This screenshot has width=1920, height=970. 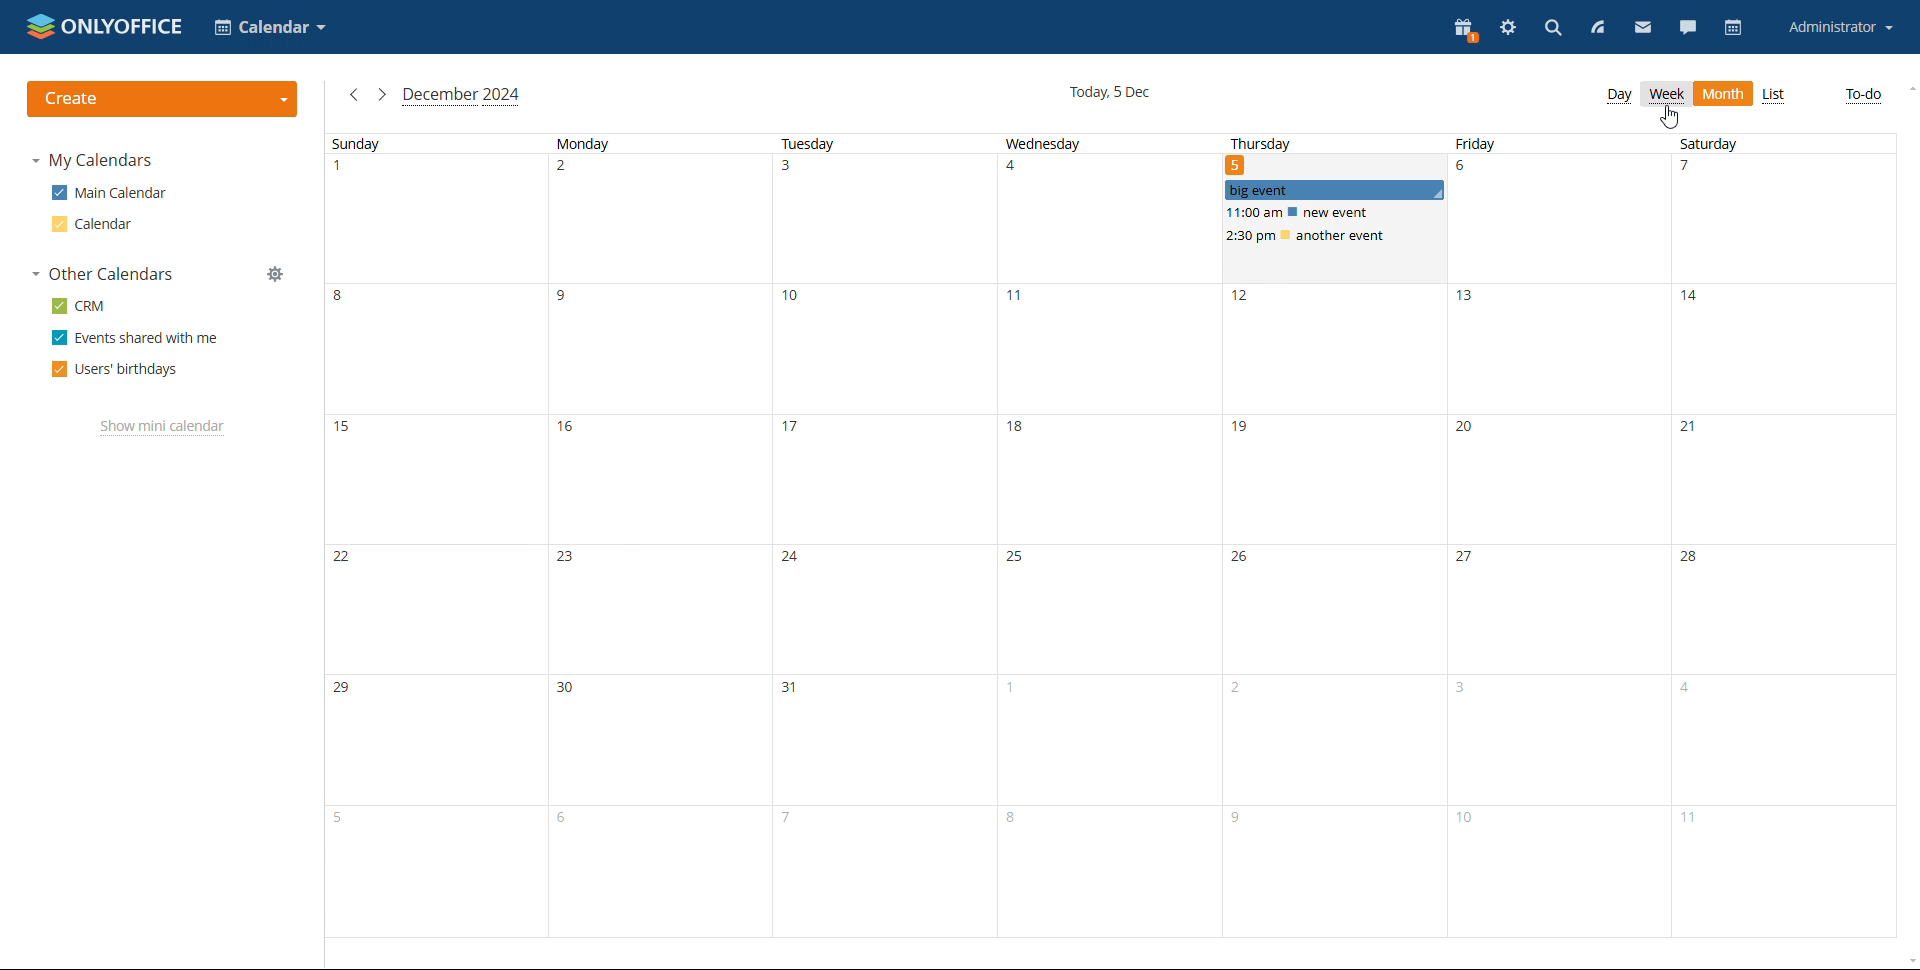 I want to click on scroll up , so click(x=1908, y=90).